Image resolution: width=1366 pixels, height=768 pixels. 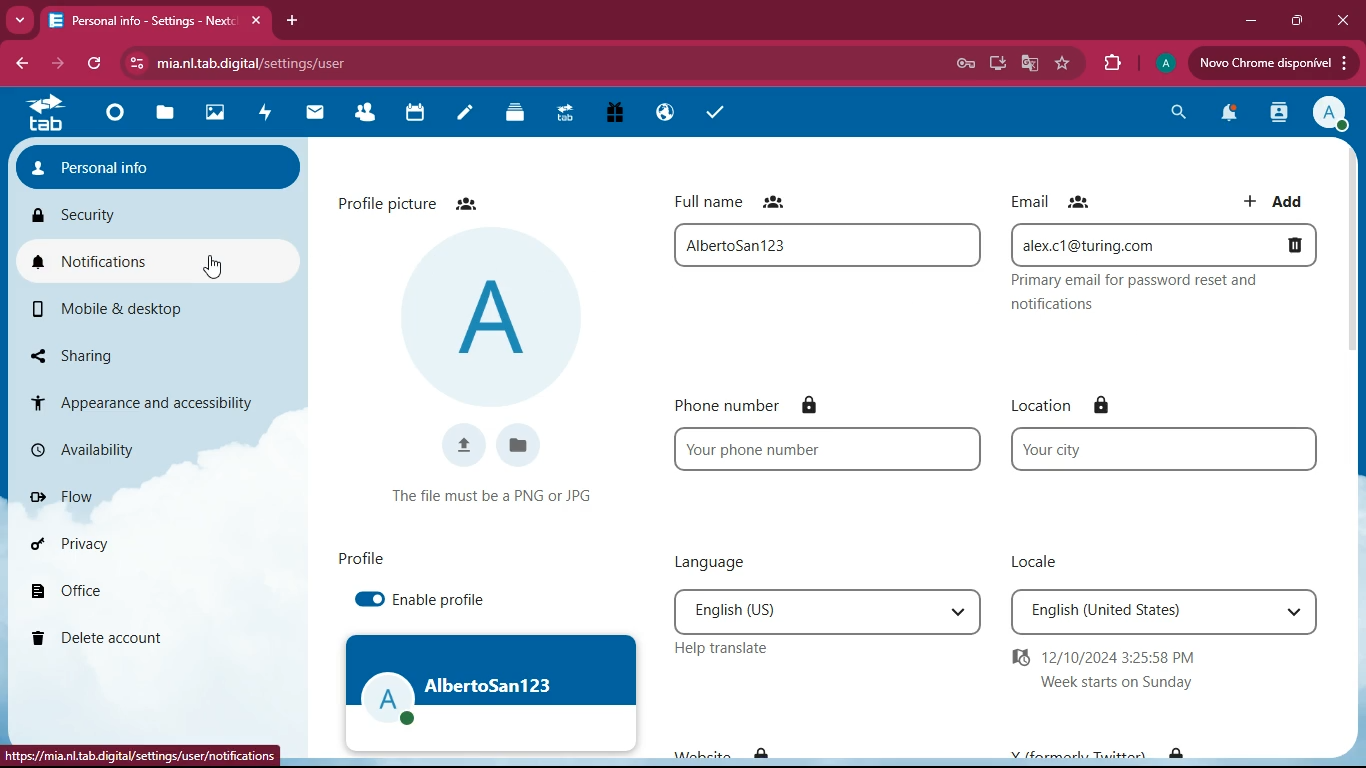 I want to click on email, so click(x=1165, y=244).